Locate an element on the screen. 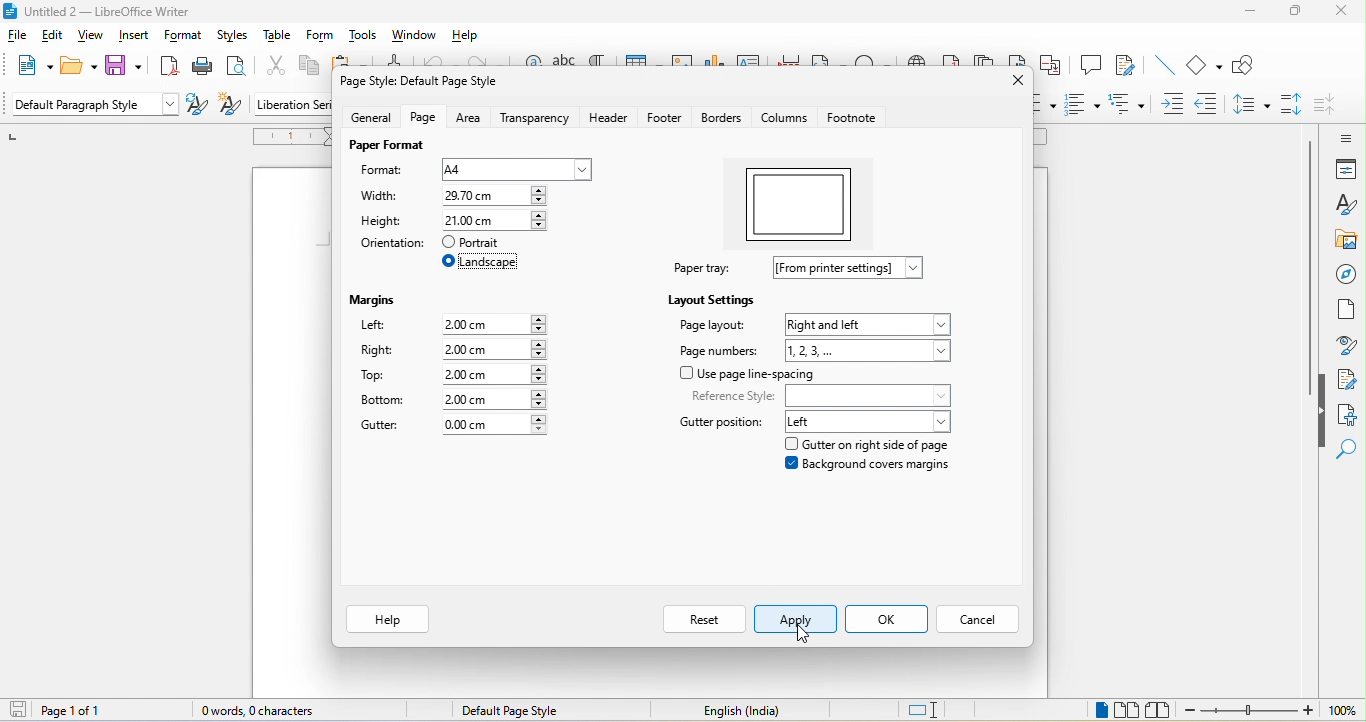 The width and height of the screenshot is (1366, 722). page layout is located at coordinates (713, 329).